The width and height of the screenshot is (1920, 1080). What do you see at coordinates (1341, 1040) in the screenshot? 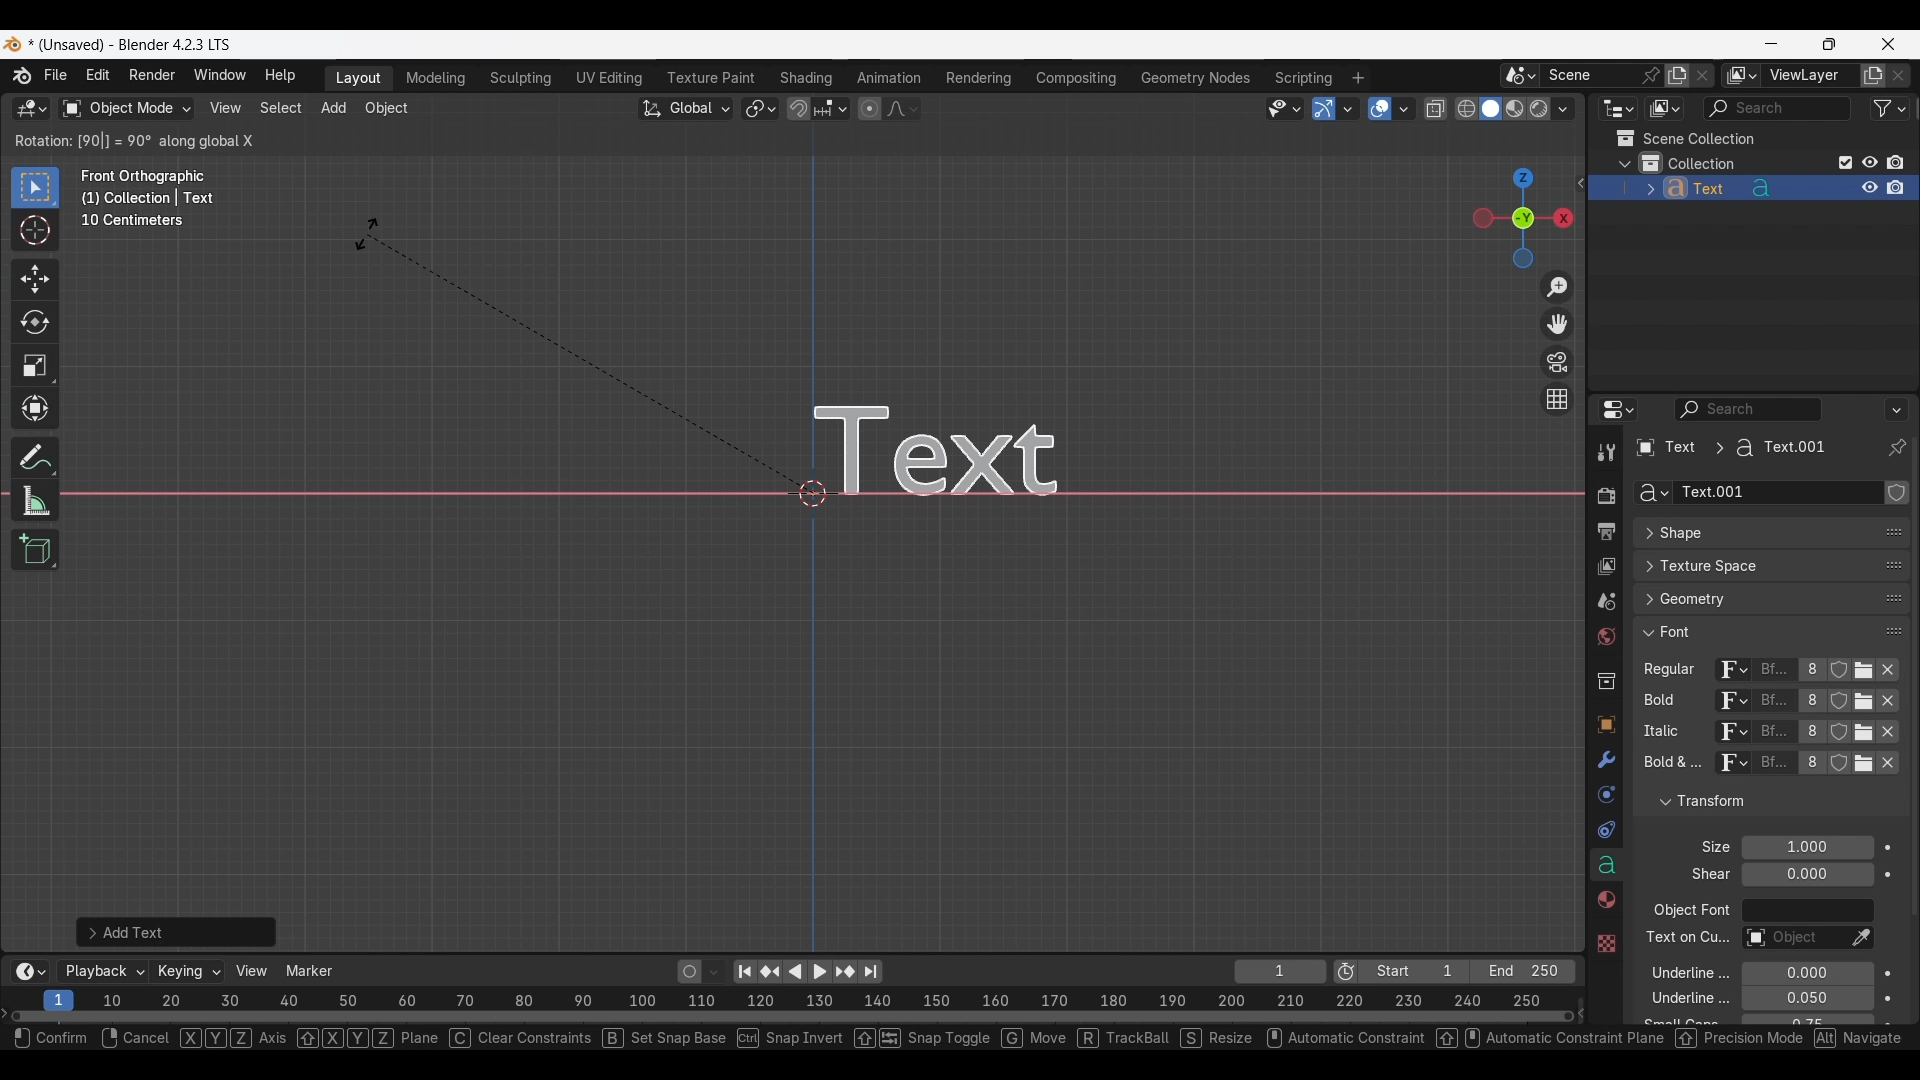
I see `automatic constraint` at bounding box center [1341, 1040].